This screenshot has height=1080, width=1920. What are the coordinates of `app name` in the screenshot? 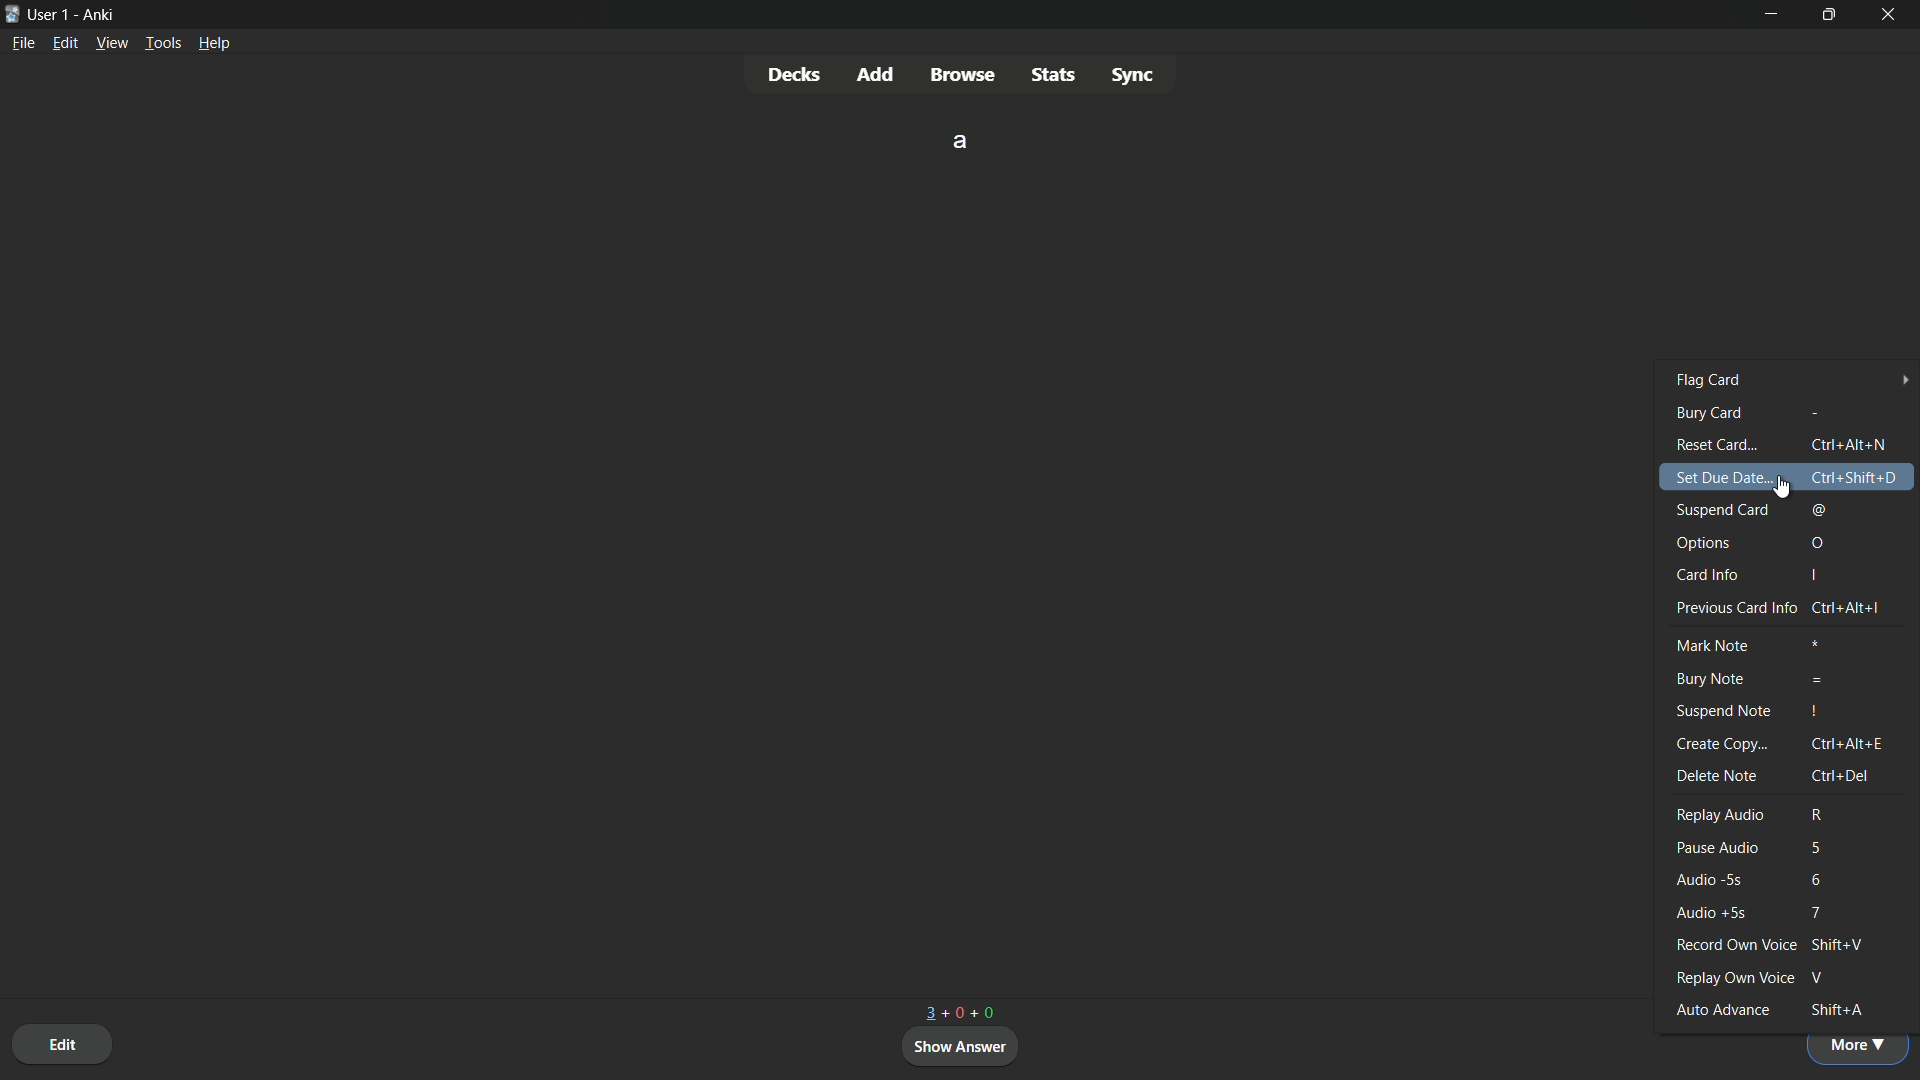 It's located at (100, 16).